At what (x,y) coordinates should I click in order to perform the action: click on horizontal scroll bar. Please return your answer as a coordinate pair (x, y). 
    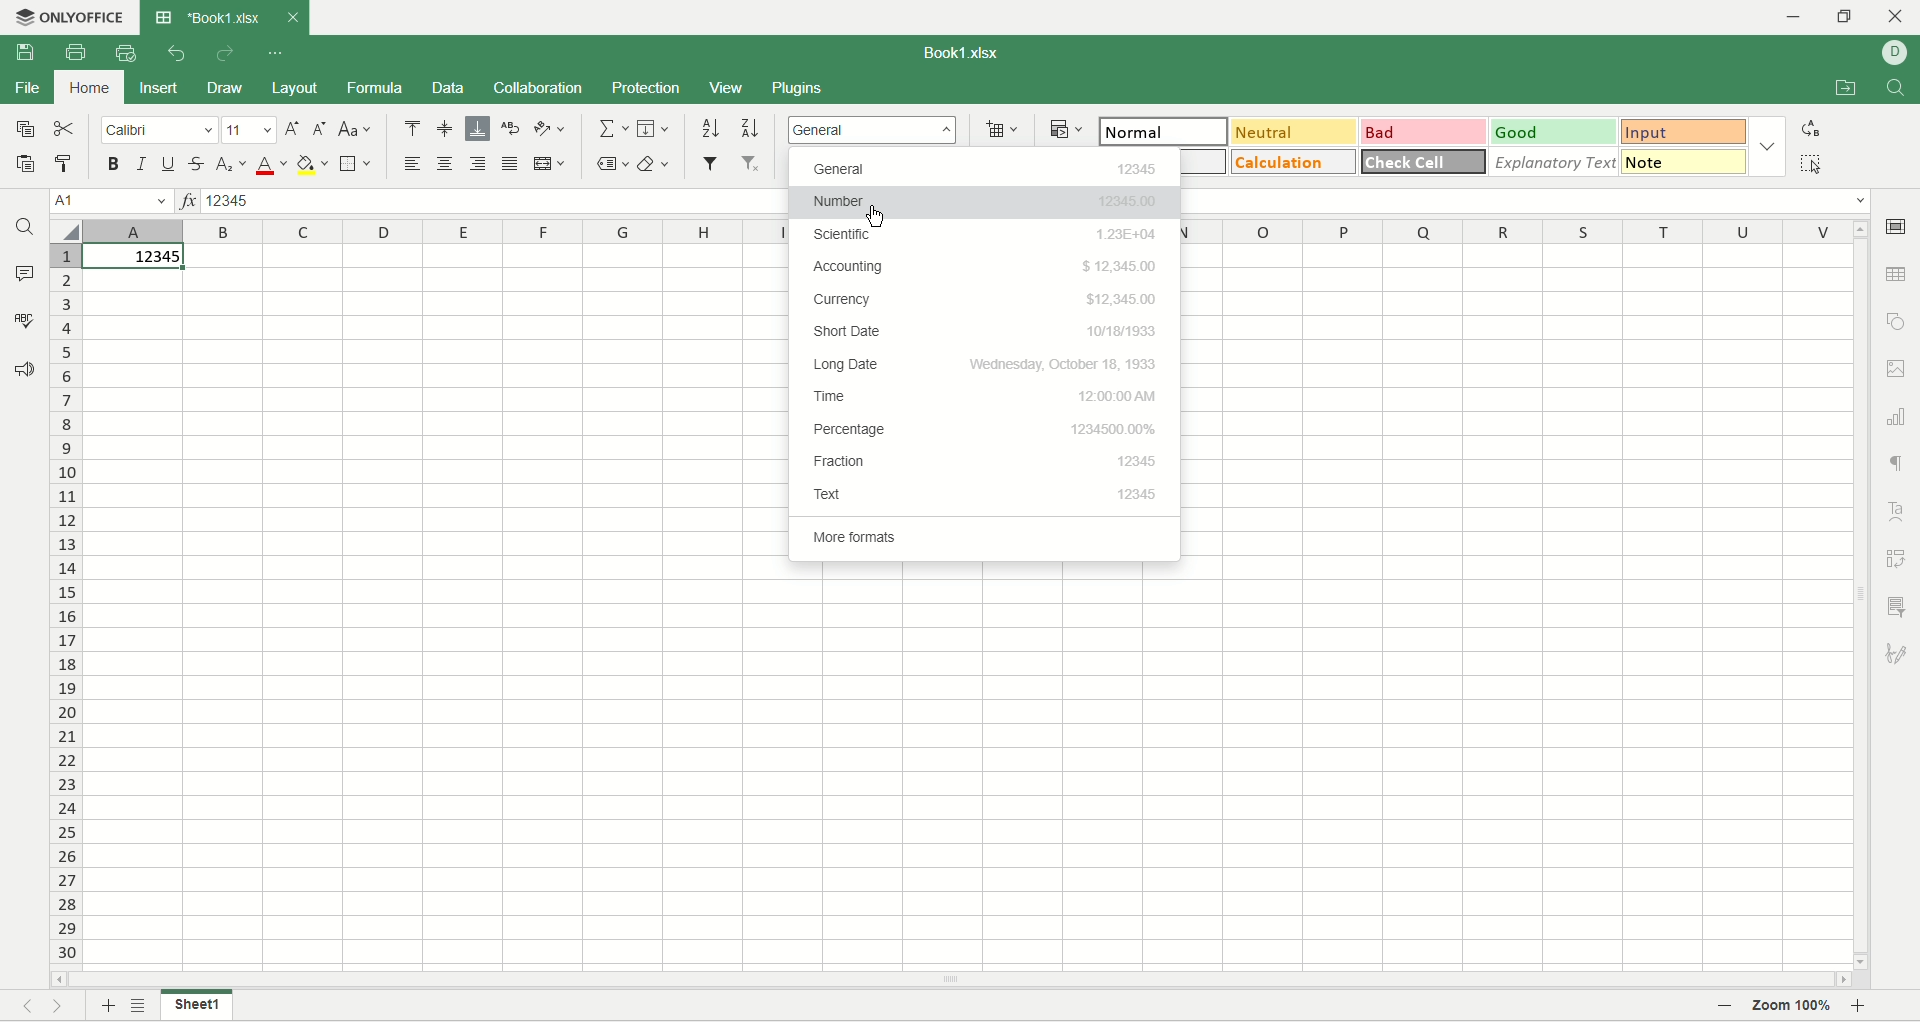
    Looking at the image, I should click on (949, 978).